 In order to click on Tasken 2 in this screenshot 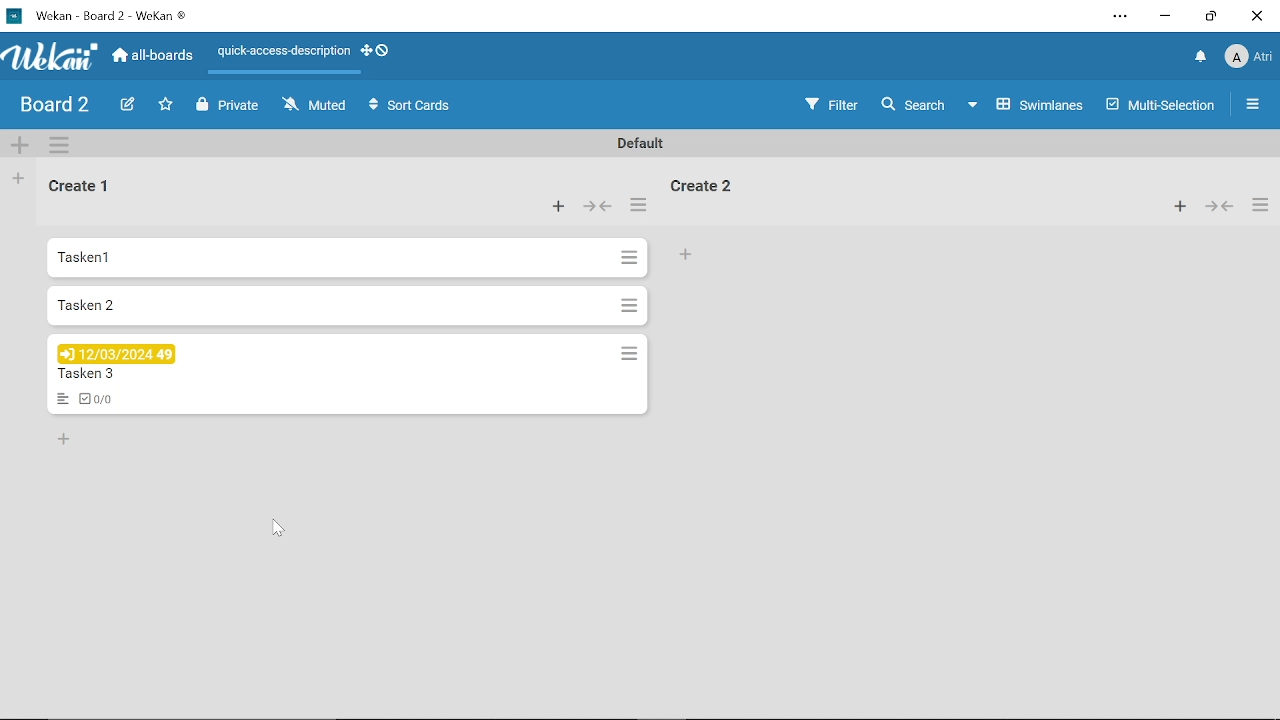, I will do `click(347, 307)`.